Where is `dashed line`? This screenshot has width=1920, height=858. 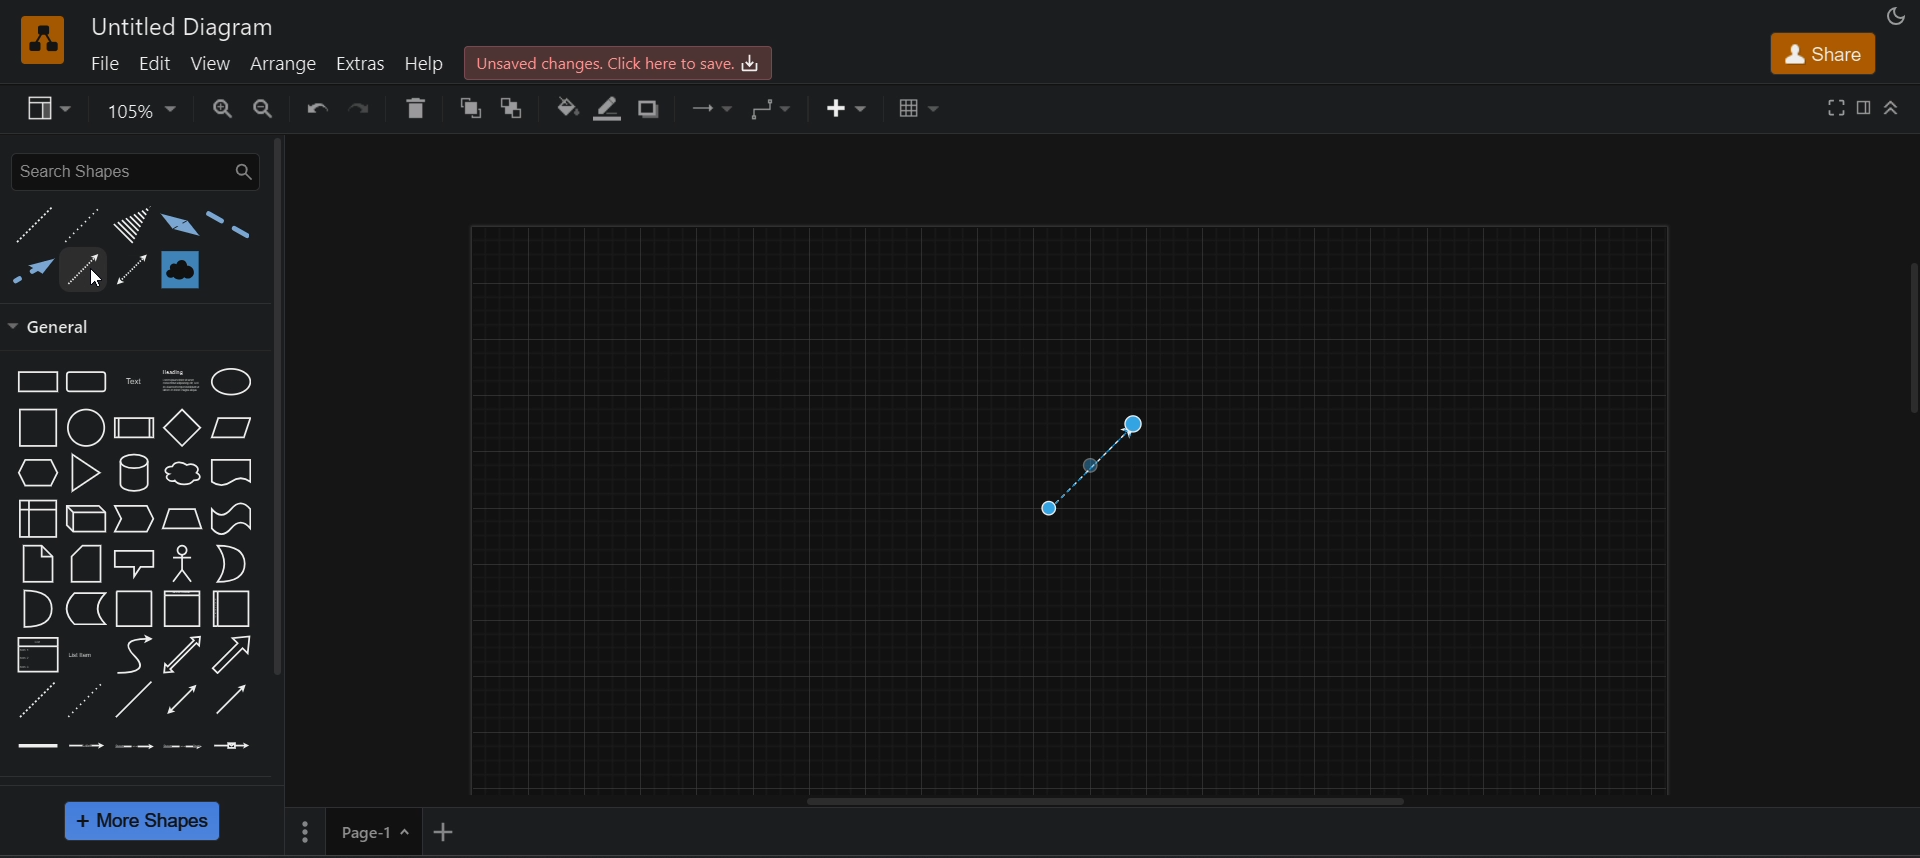 dashed line is located at coordinates (34, 226).